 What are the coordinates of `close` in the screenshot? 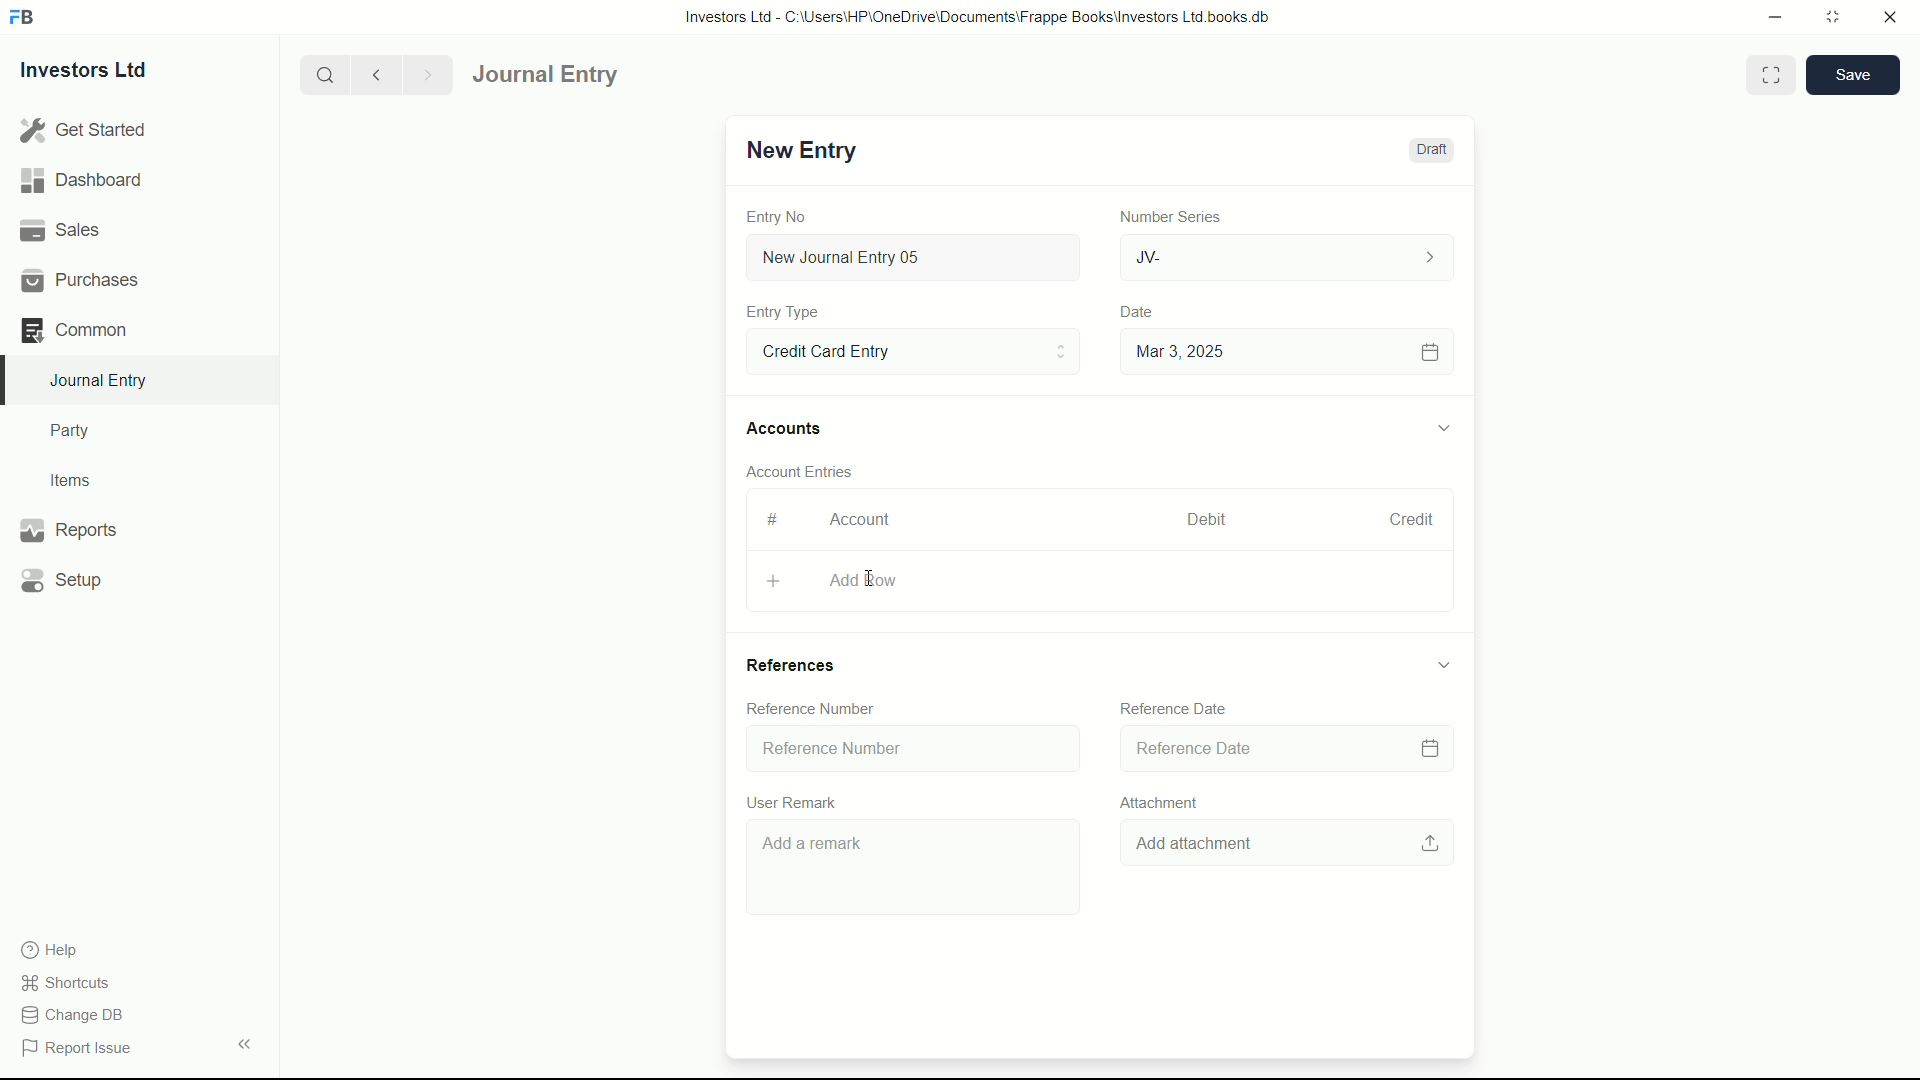 It's located at (1891, 18).